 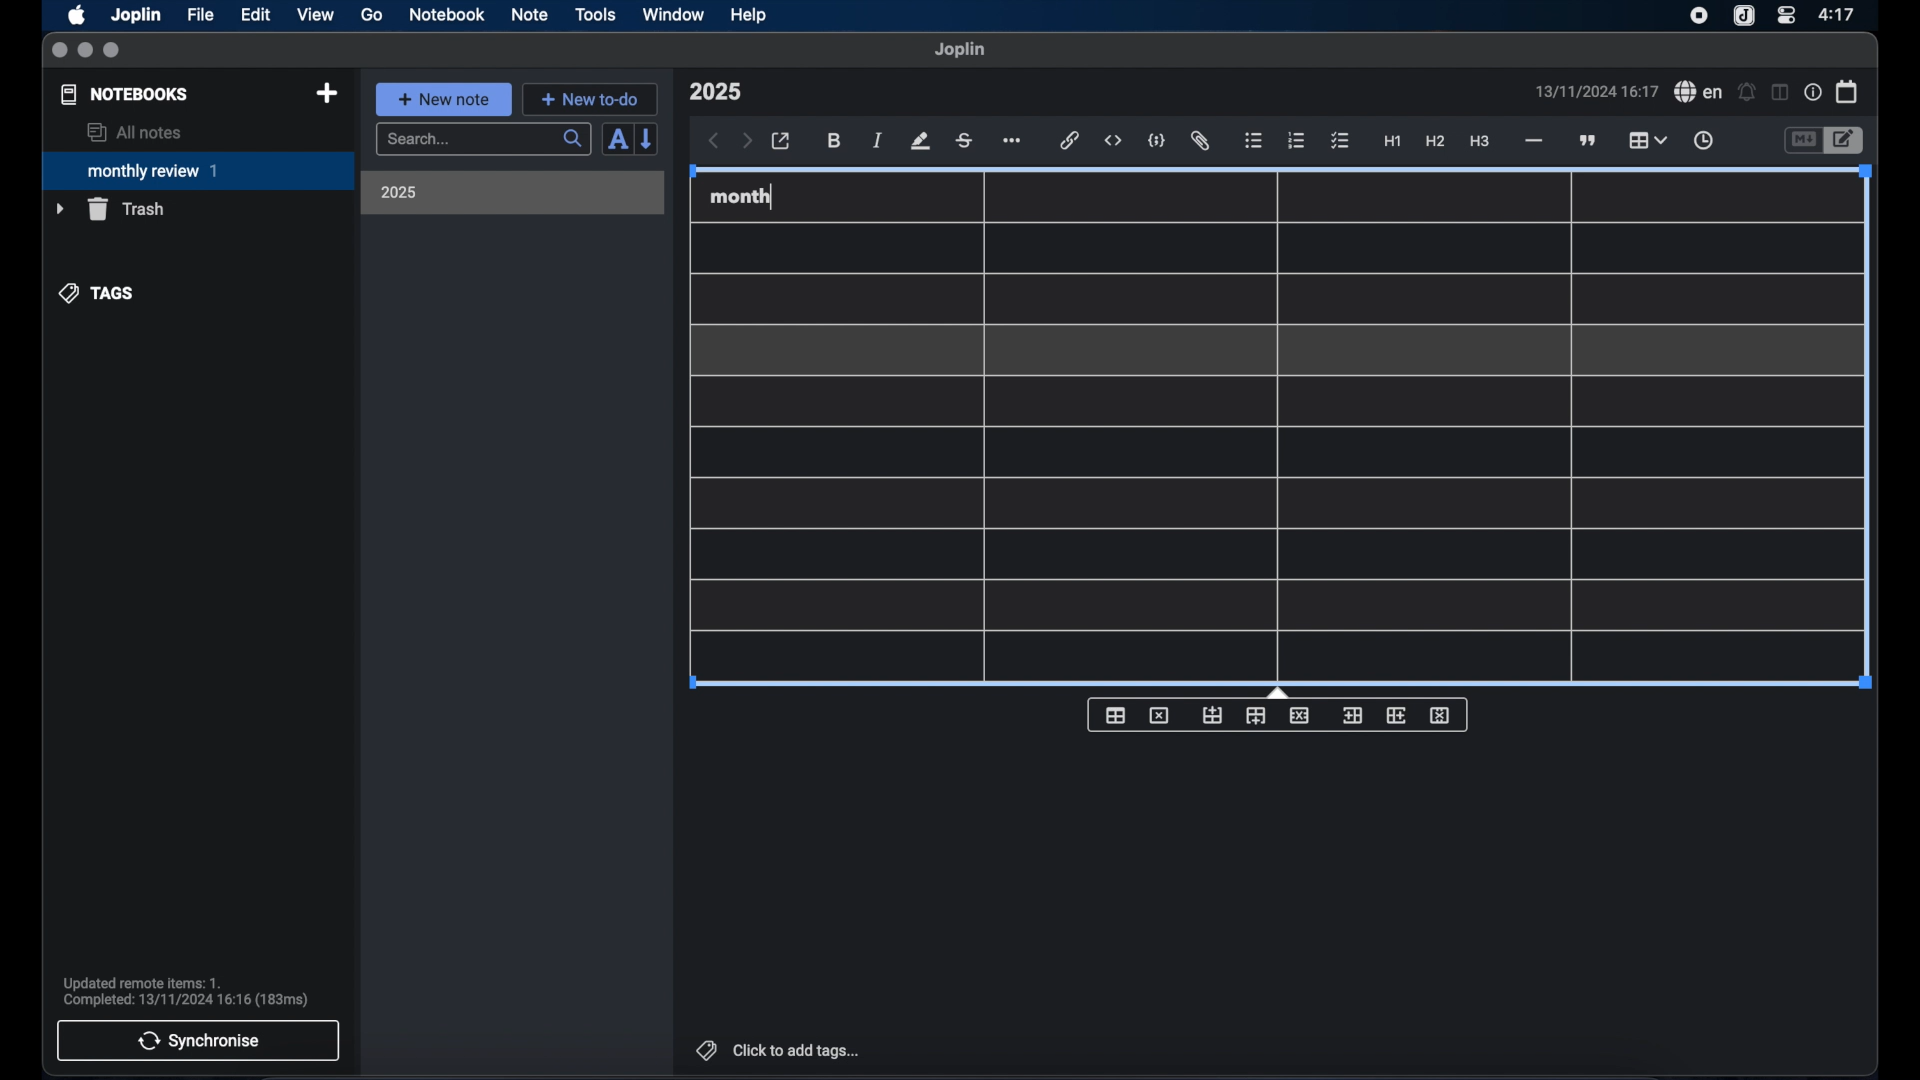 I want to click on notebook, so click(x=447, y=15).